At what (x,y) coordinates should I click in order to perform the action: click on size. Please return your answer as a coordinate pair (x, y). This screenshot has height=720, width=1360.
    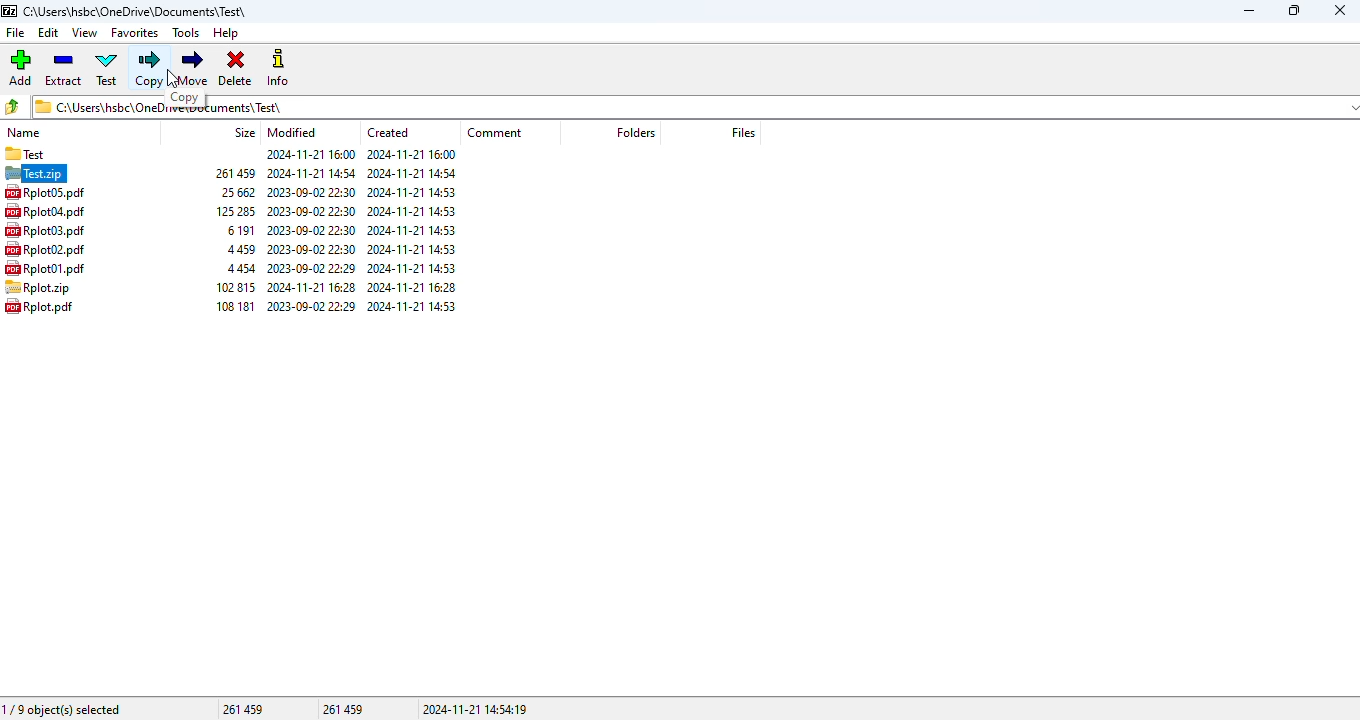
    Looking at the image, I should click on (234, 305).